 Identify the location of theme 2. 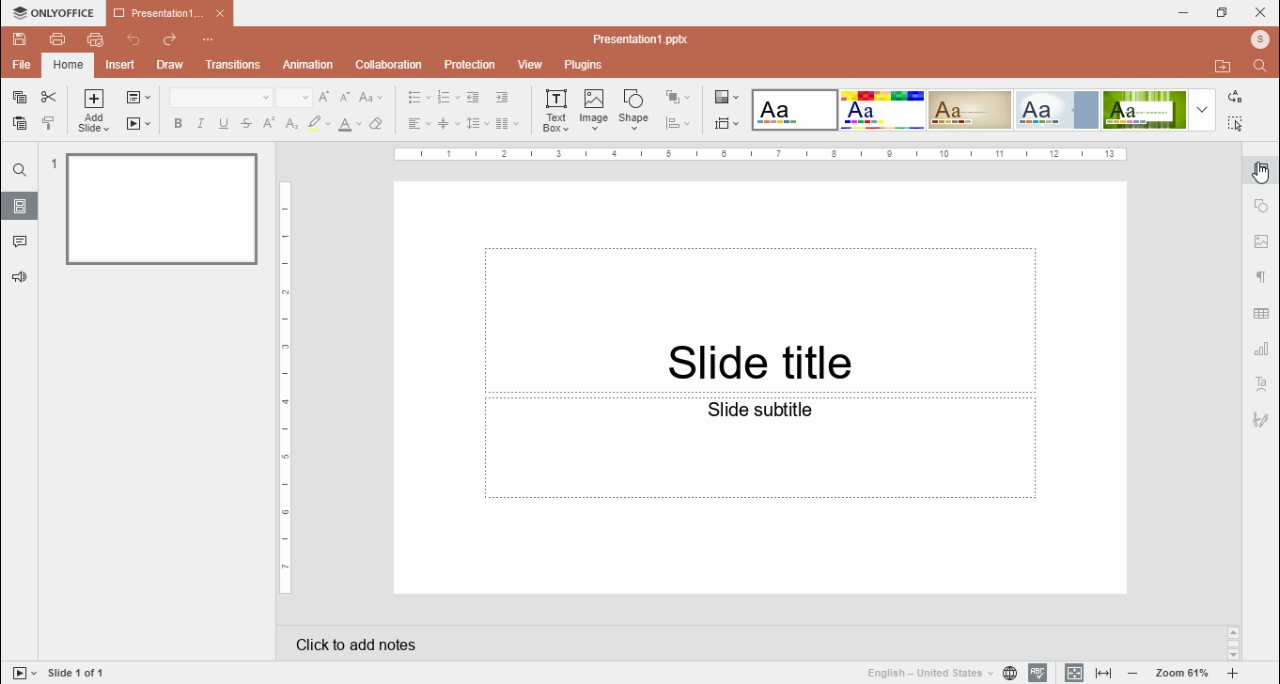
(885, 110).